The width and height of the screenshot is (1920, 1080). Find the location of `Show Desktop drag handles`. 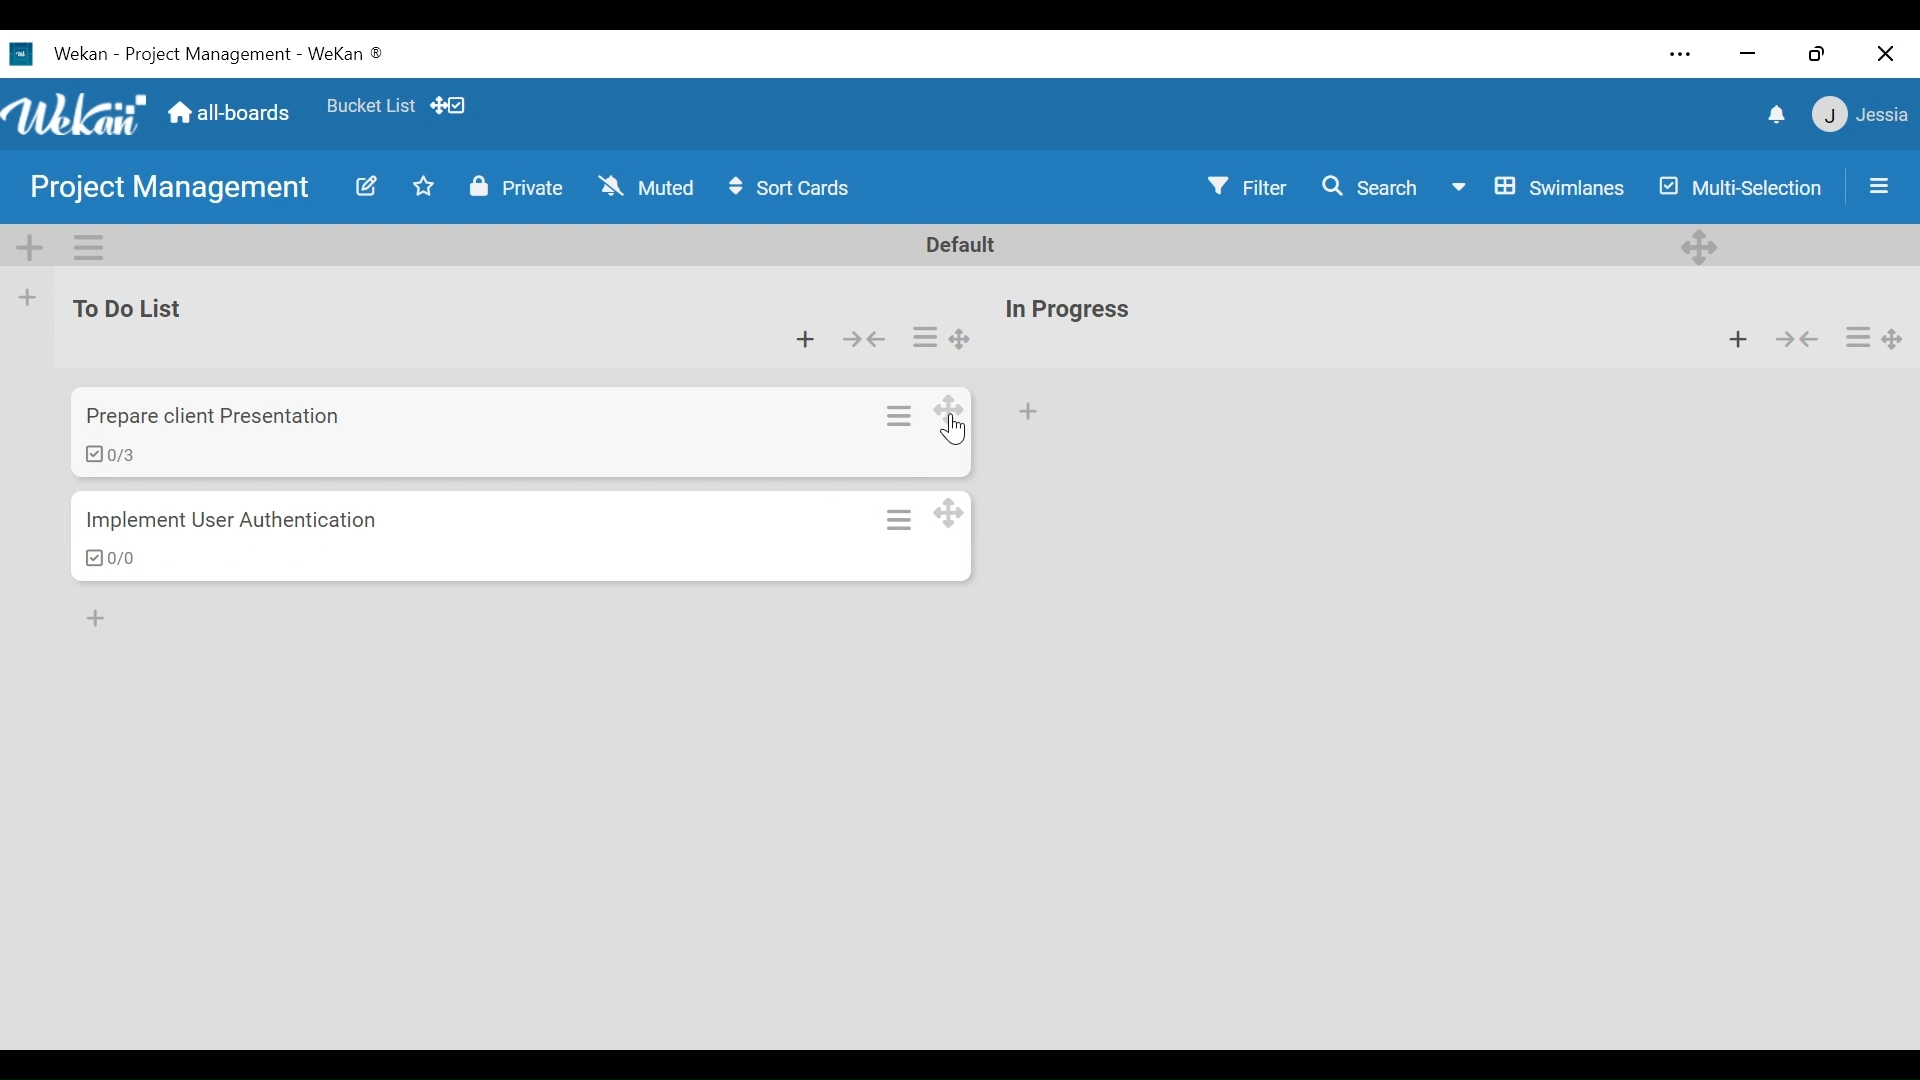

Show Desktop drag handles is located at coordinates (449, 106).